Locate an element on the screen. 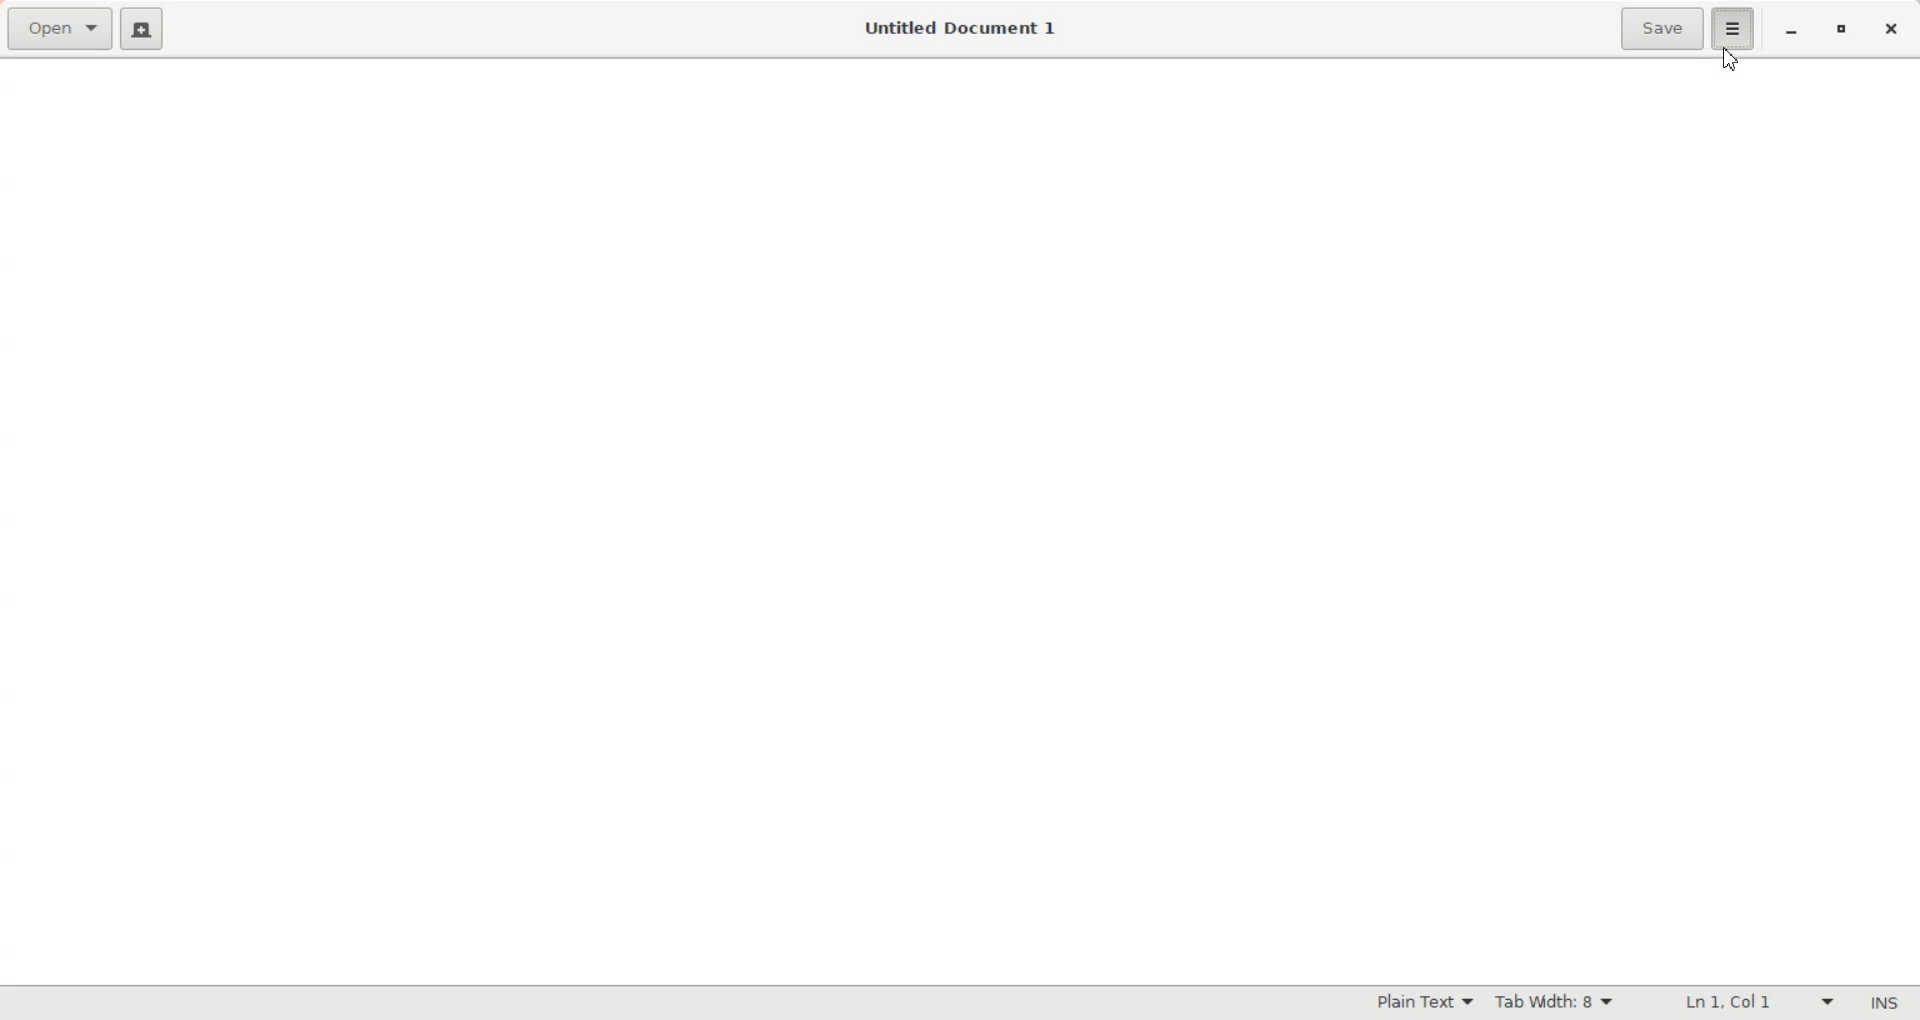 This screenshot has width=1920, height=1020. Highlighting Mode is located at coordinates (1422, 1003).